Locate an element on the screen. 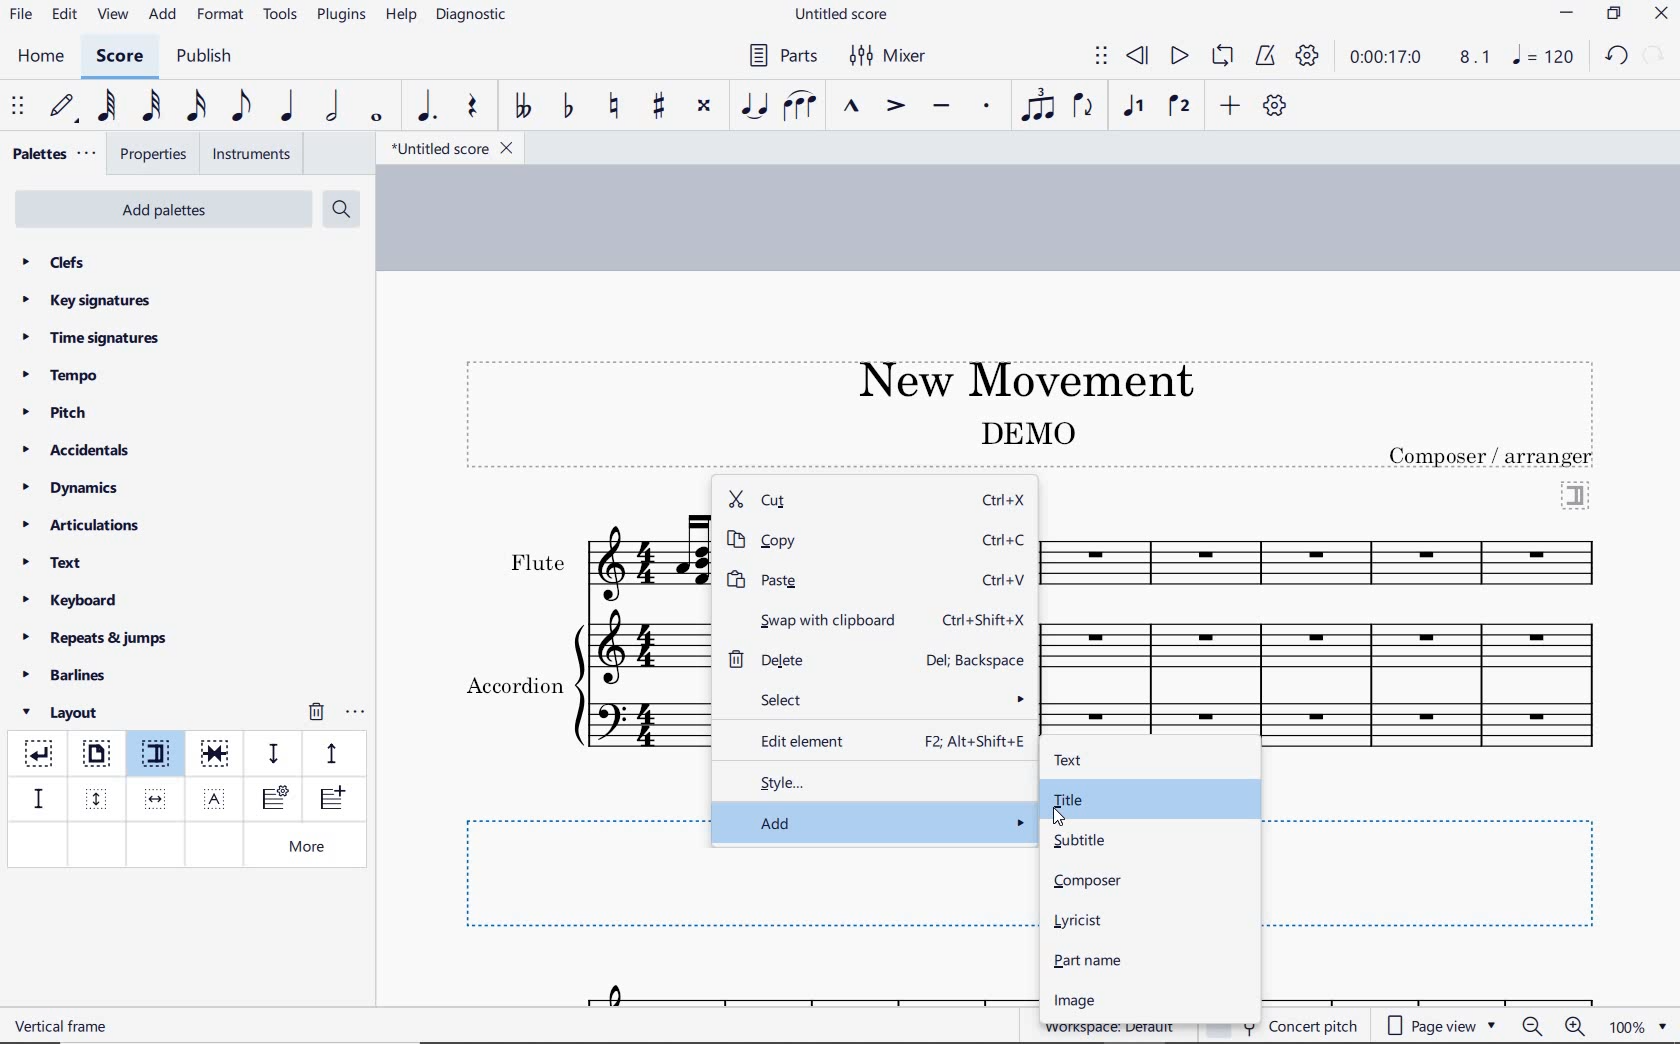 The image size is (1680, 1044). text is located at coordinates (513, 688).